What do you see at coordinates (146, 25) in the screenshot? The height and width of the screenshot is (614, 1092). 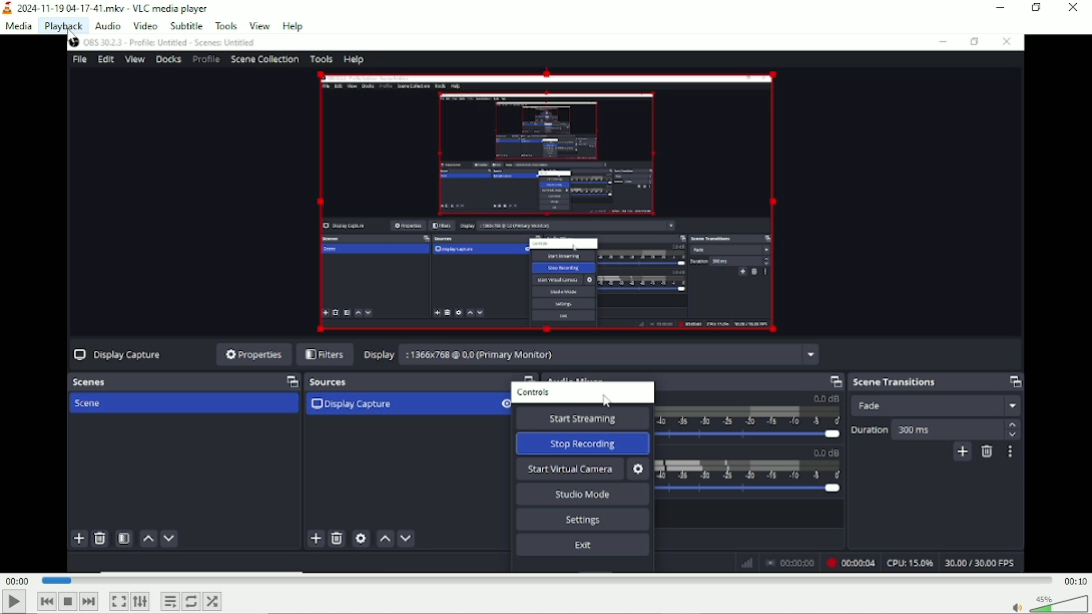 I see `Video` at bounding box center [146, 25].